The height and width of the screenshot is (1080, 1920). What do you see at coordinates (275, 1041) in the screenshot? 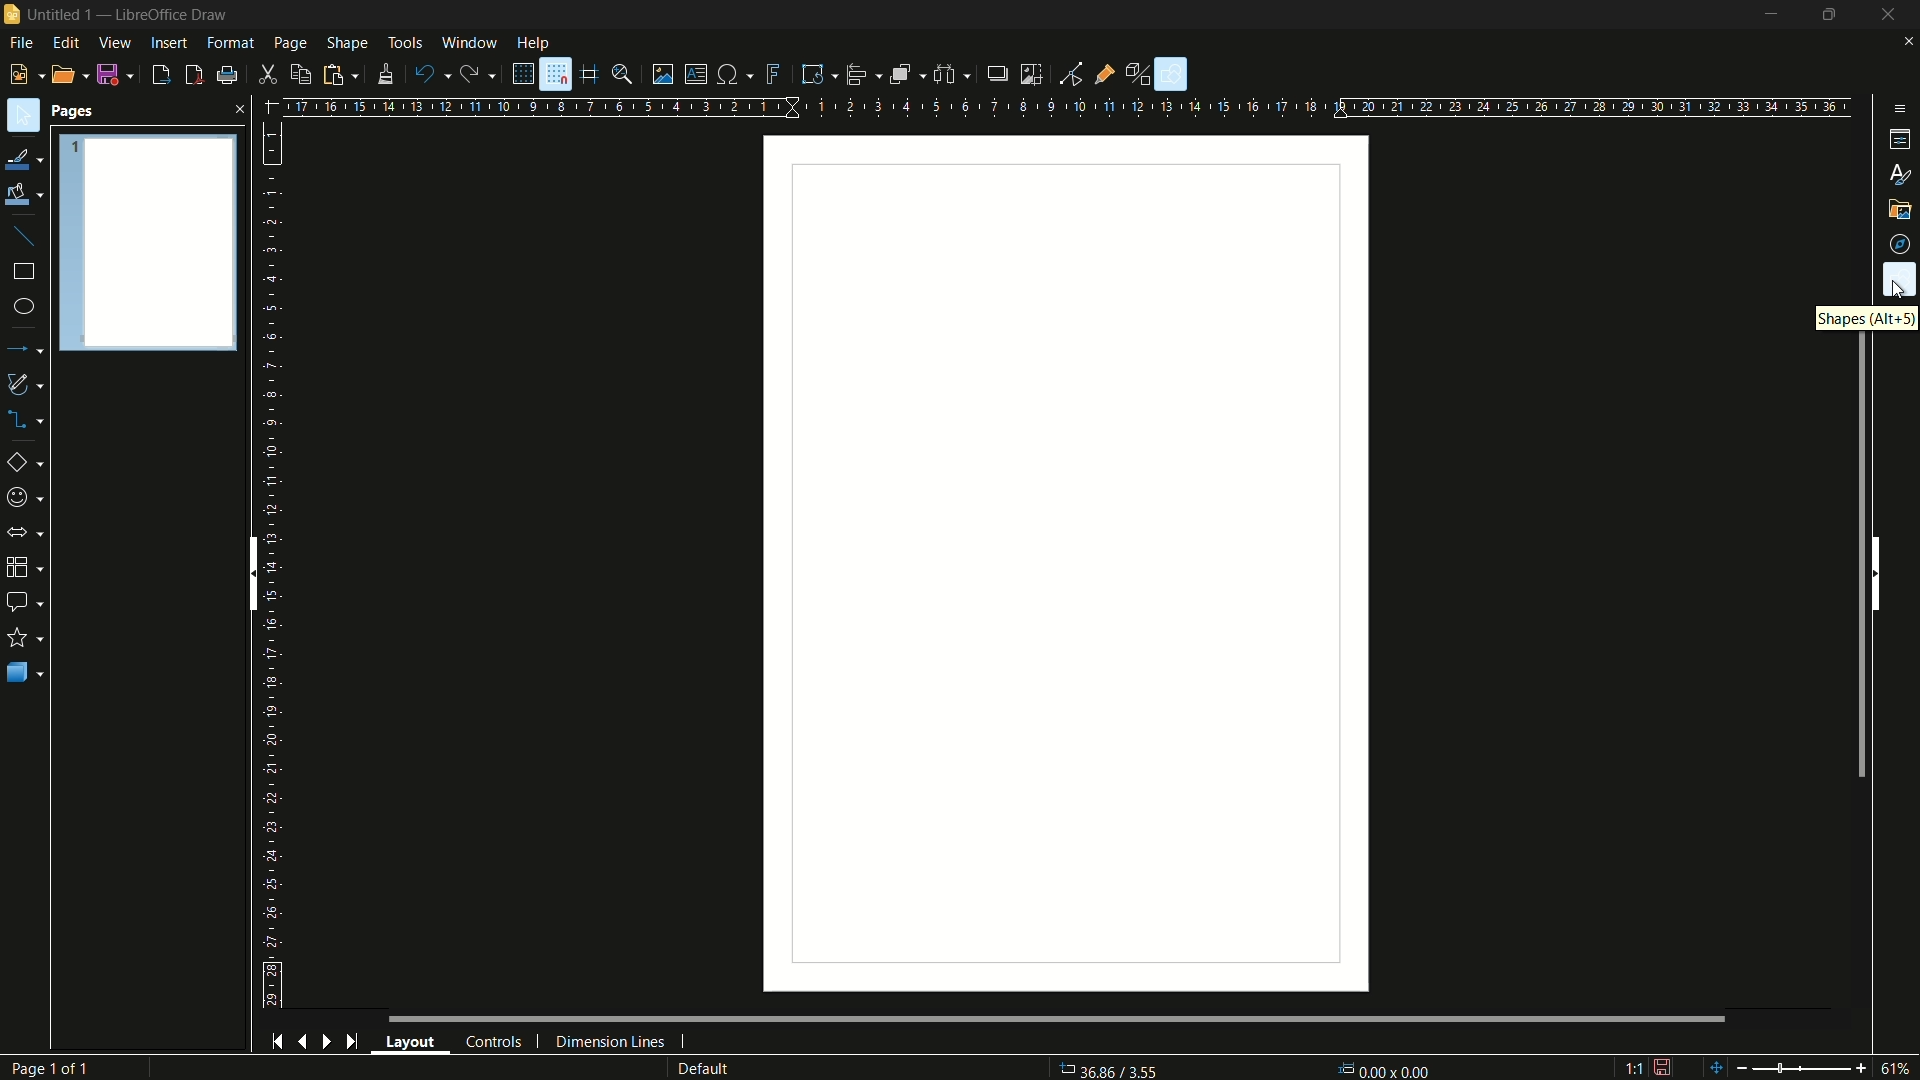
I see `start page` at bounding box center [275, 1041].